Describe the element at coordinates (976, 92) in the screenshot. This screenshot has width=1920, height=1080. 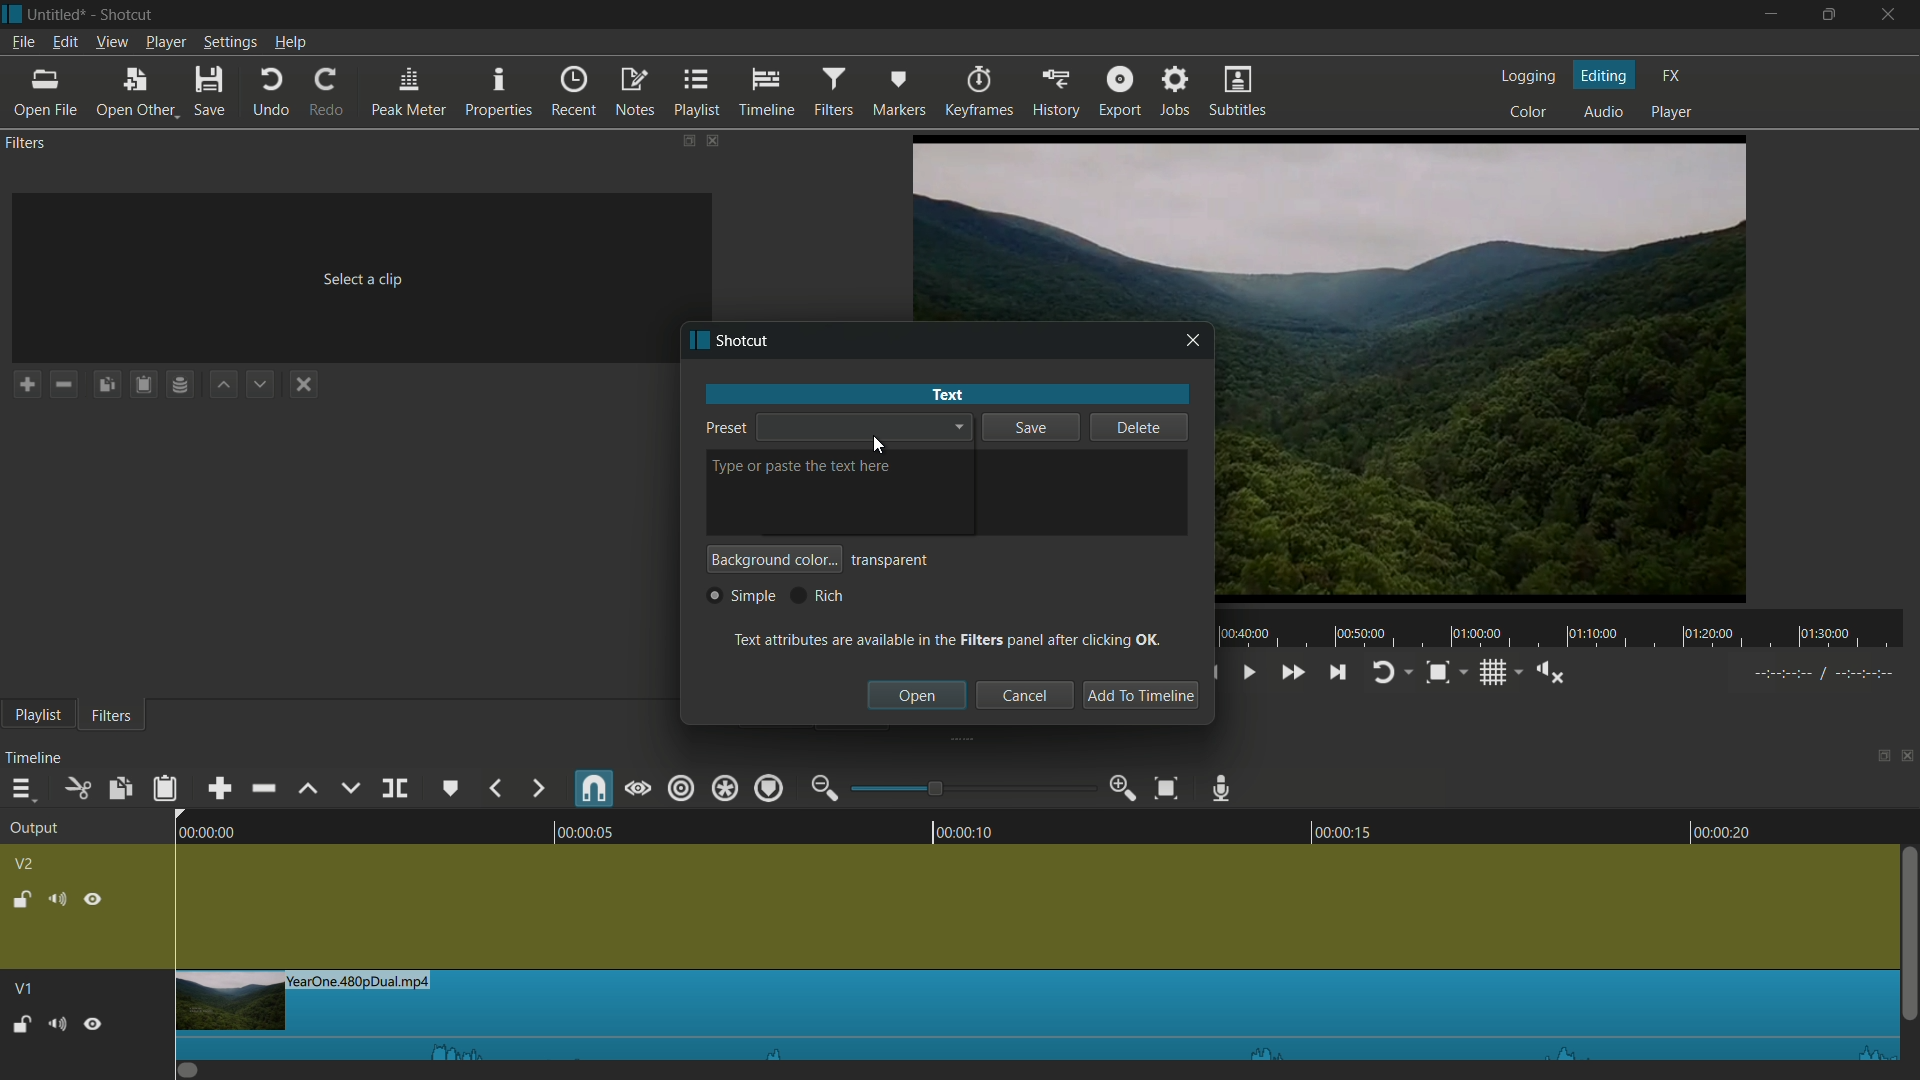
I see `keyframes` at that location.